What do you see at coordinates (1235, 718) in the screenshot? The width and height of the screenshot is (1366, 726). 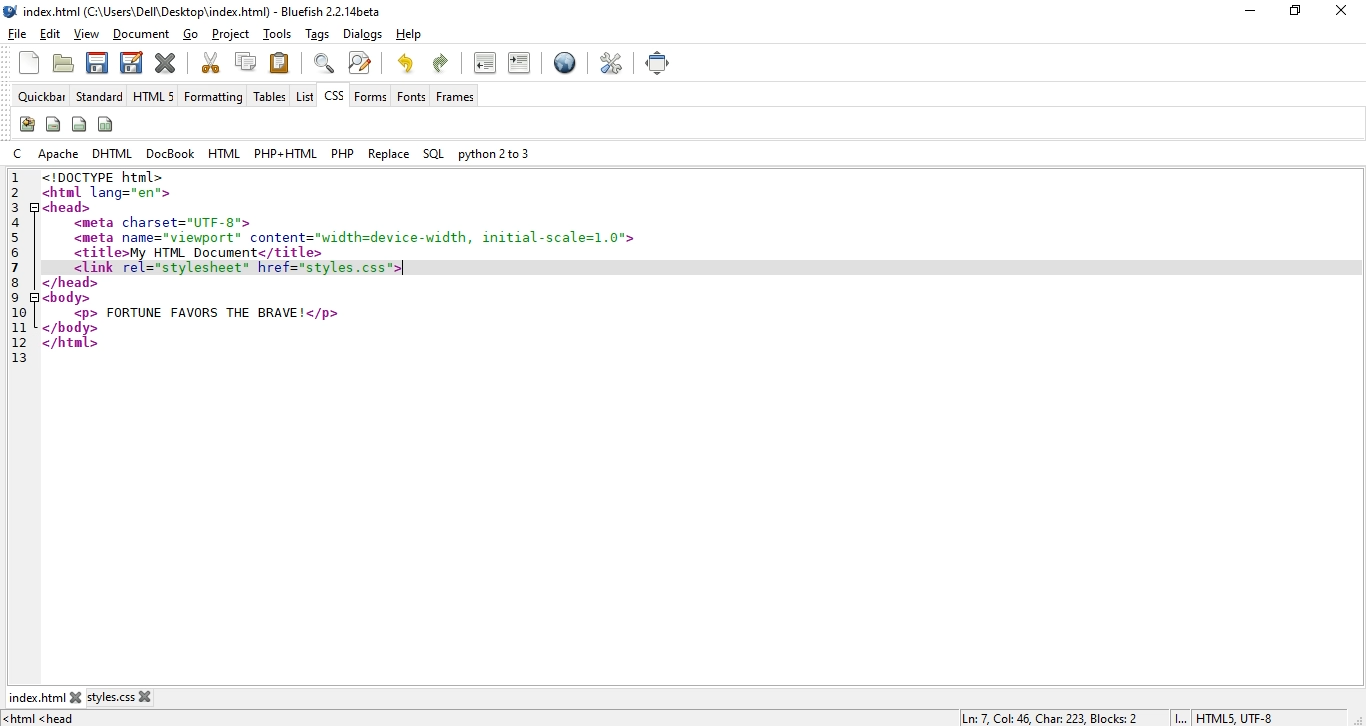 I see `HTMLS, UTF-8` at bounding box center [1235, 718].